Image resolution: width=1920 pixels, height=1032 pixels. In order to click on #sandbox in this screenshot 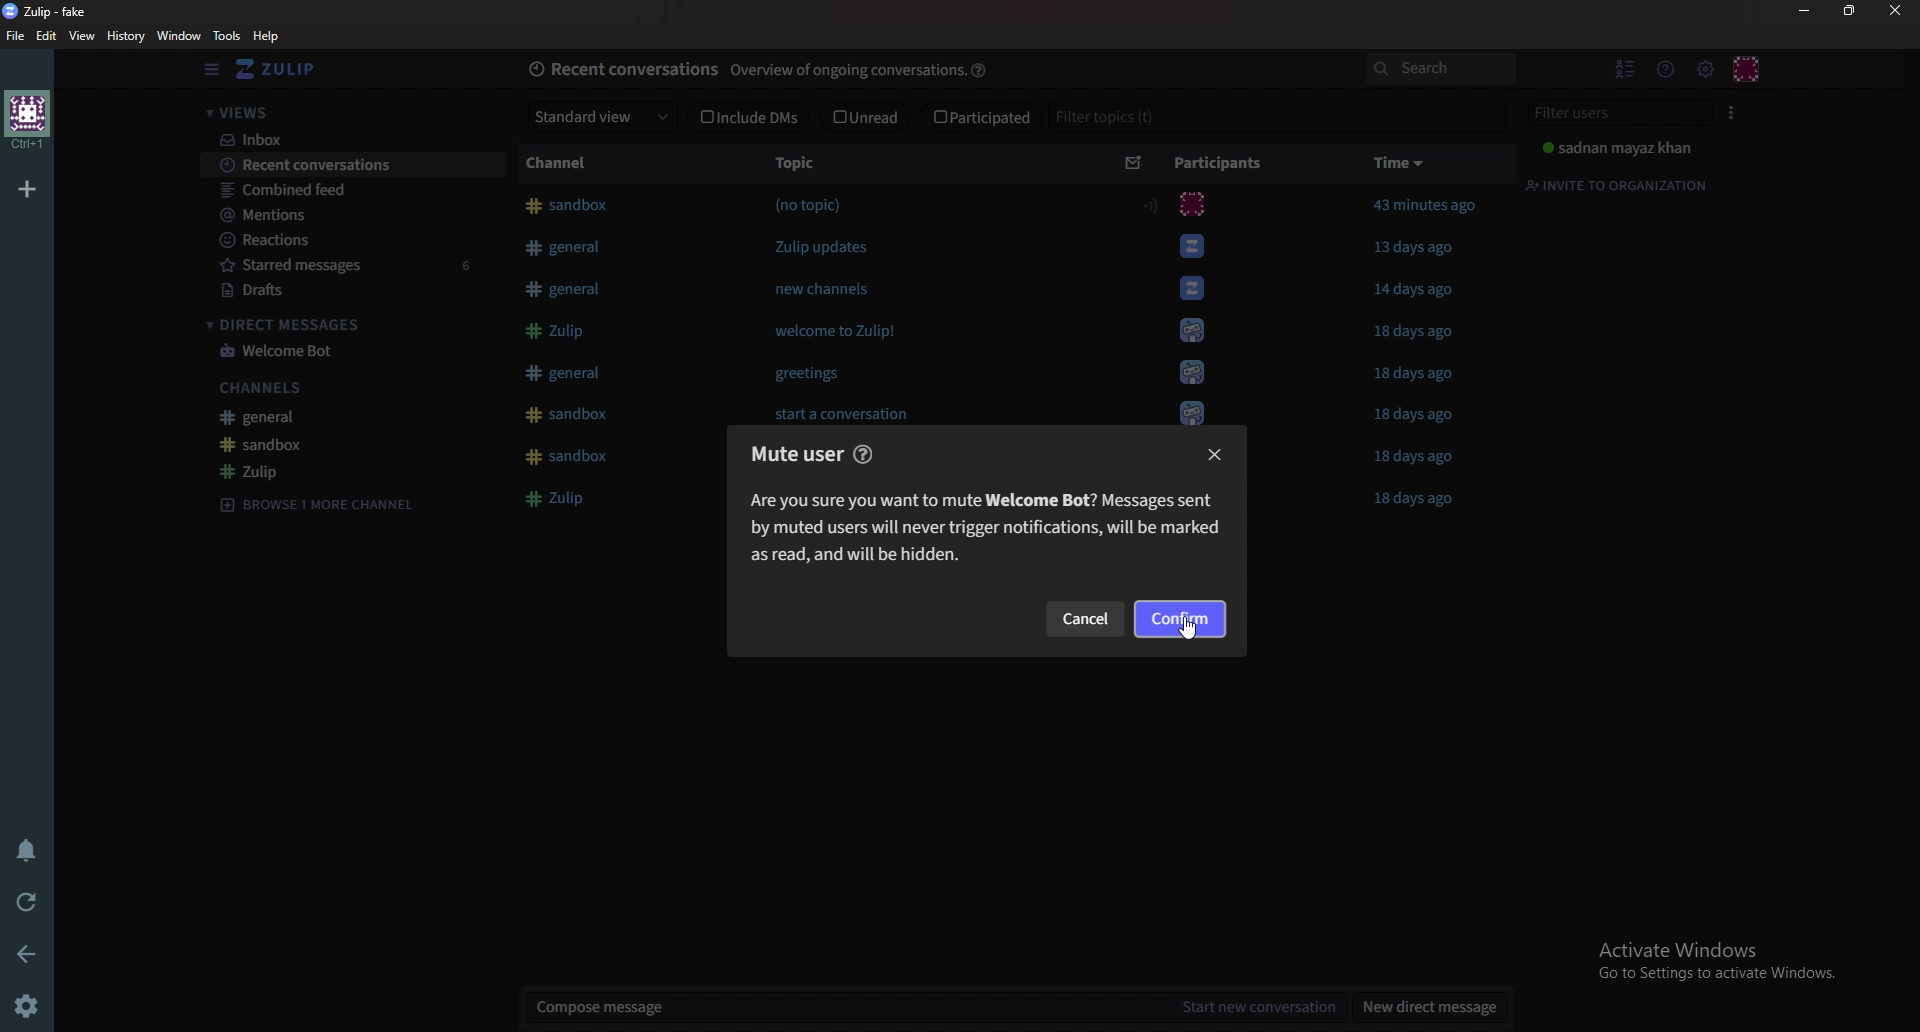, I will do `click(572, 459)`.